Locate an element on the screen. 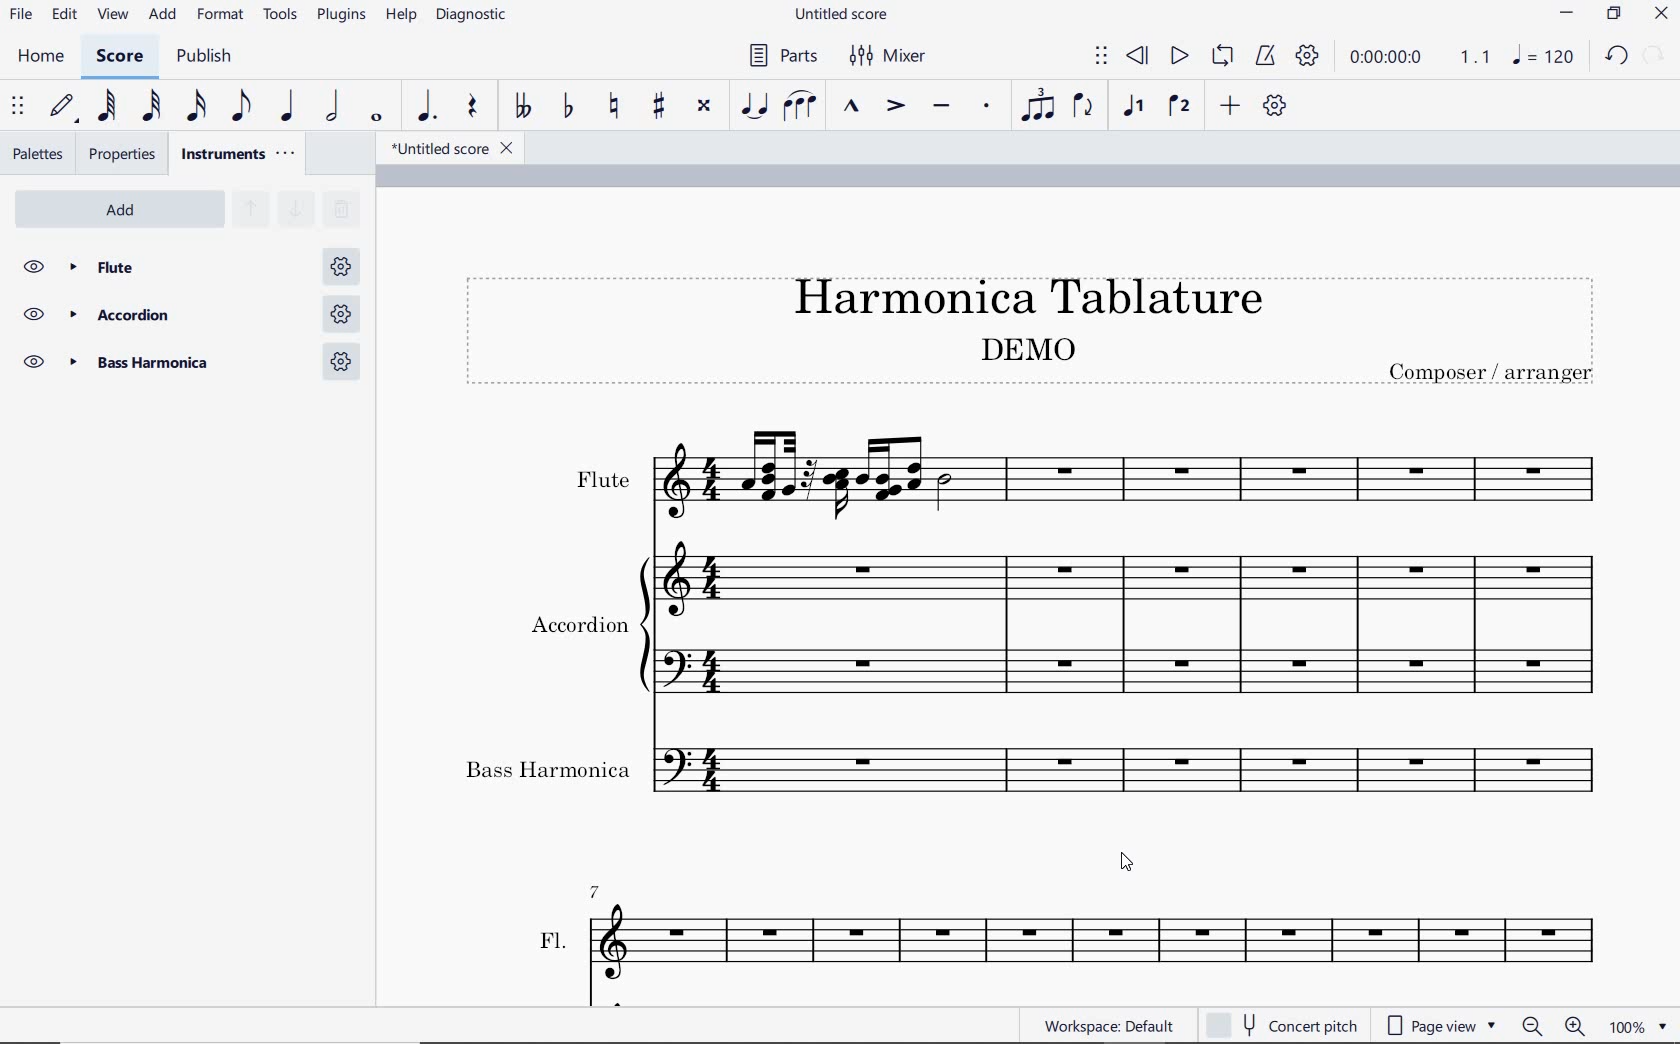 The width and height of the screenshot is (1680, 1044). select to move is located at coordinates (1101, 57).